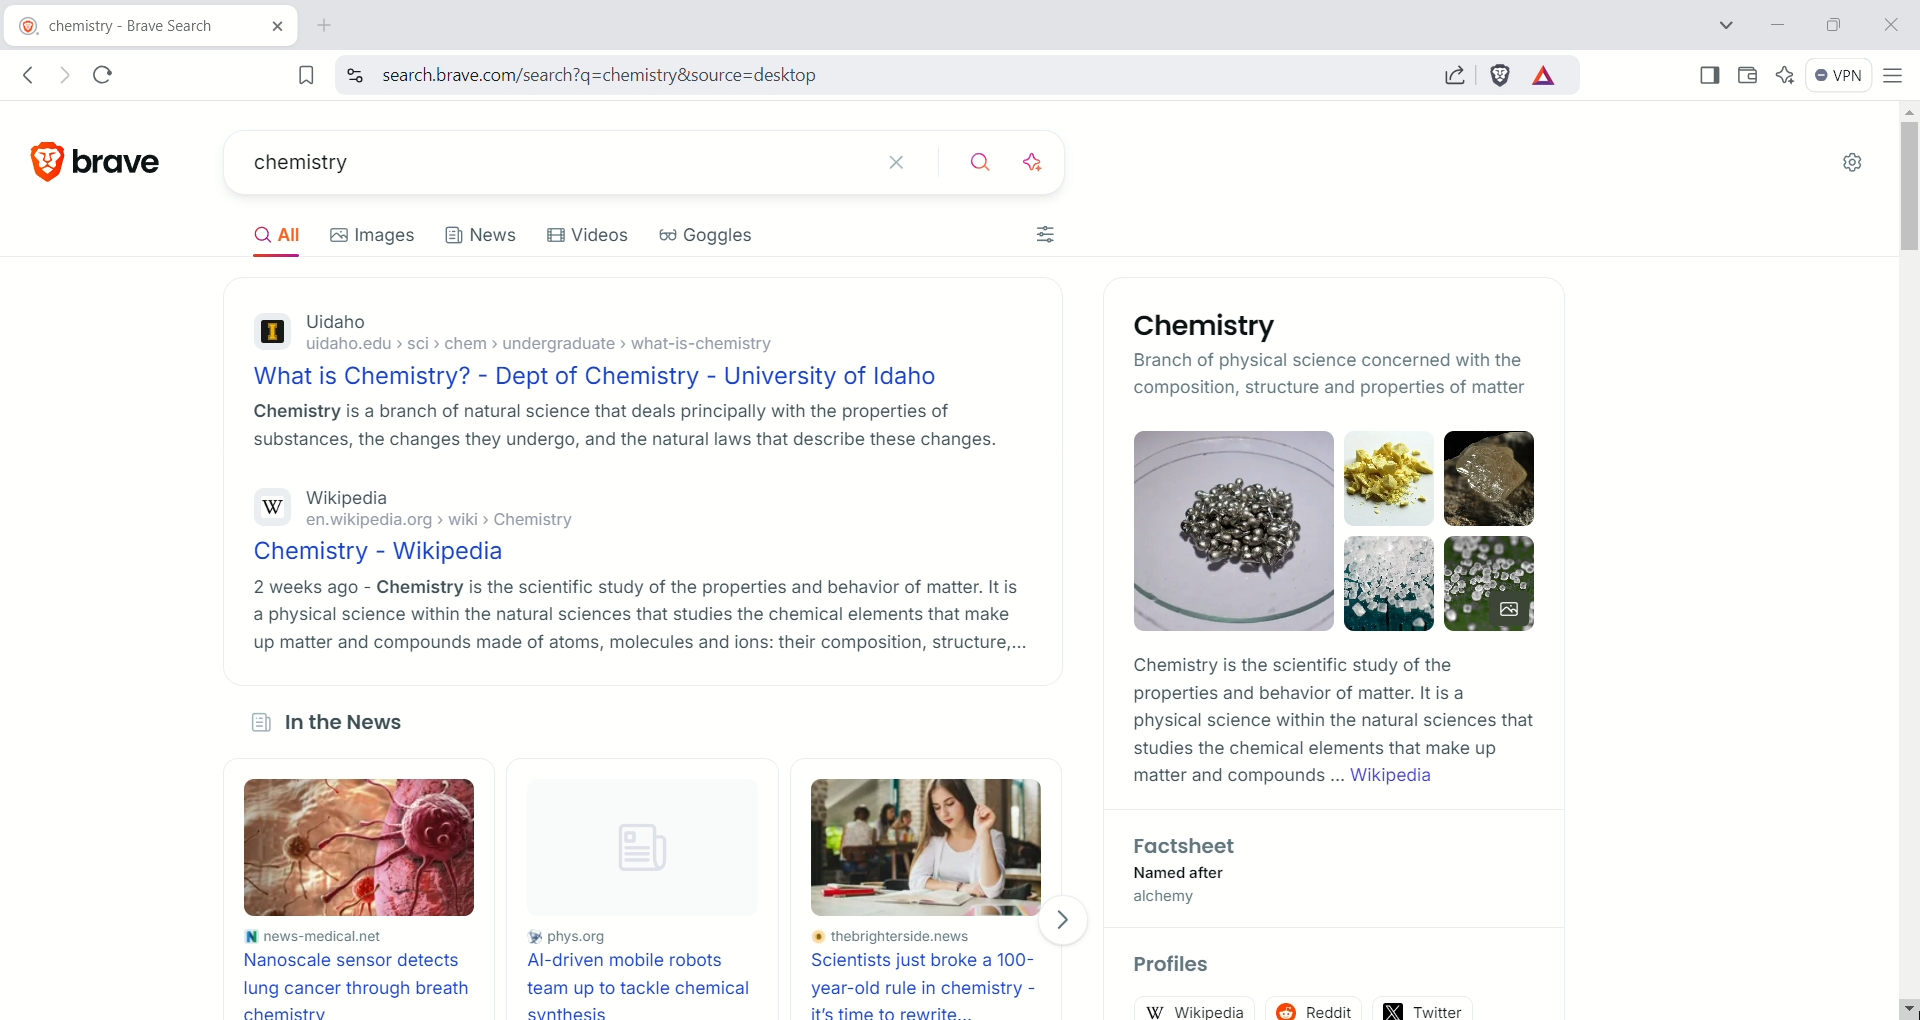 This screenshot has width=1920, height=1020. Describe the element at coordinates (111, 71) in the screenshot. I see `reload` at that location.